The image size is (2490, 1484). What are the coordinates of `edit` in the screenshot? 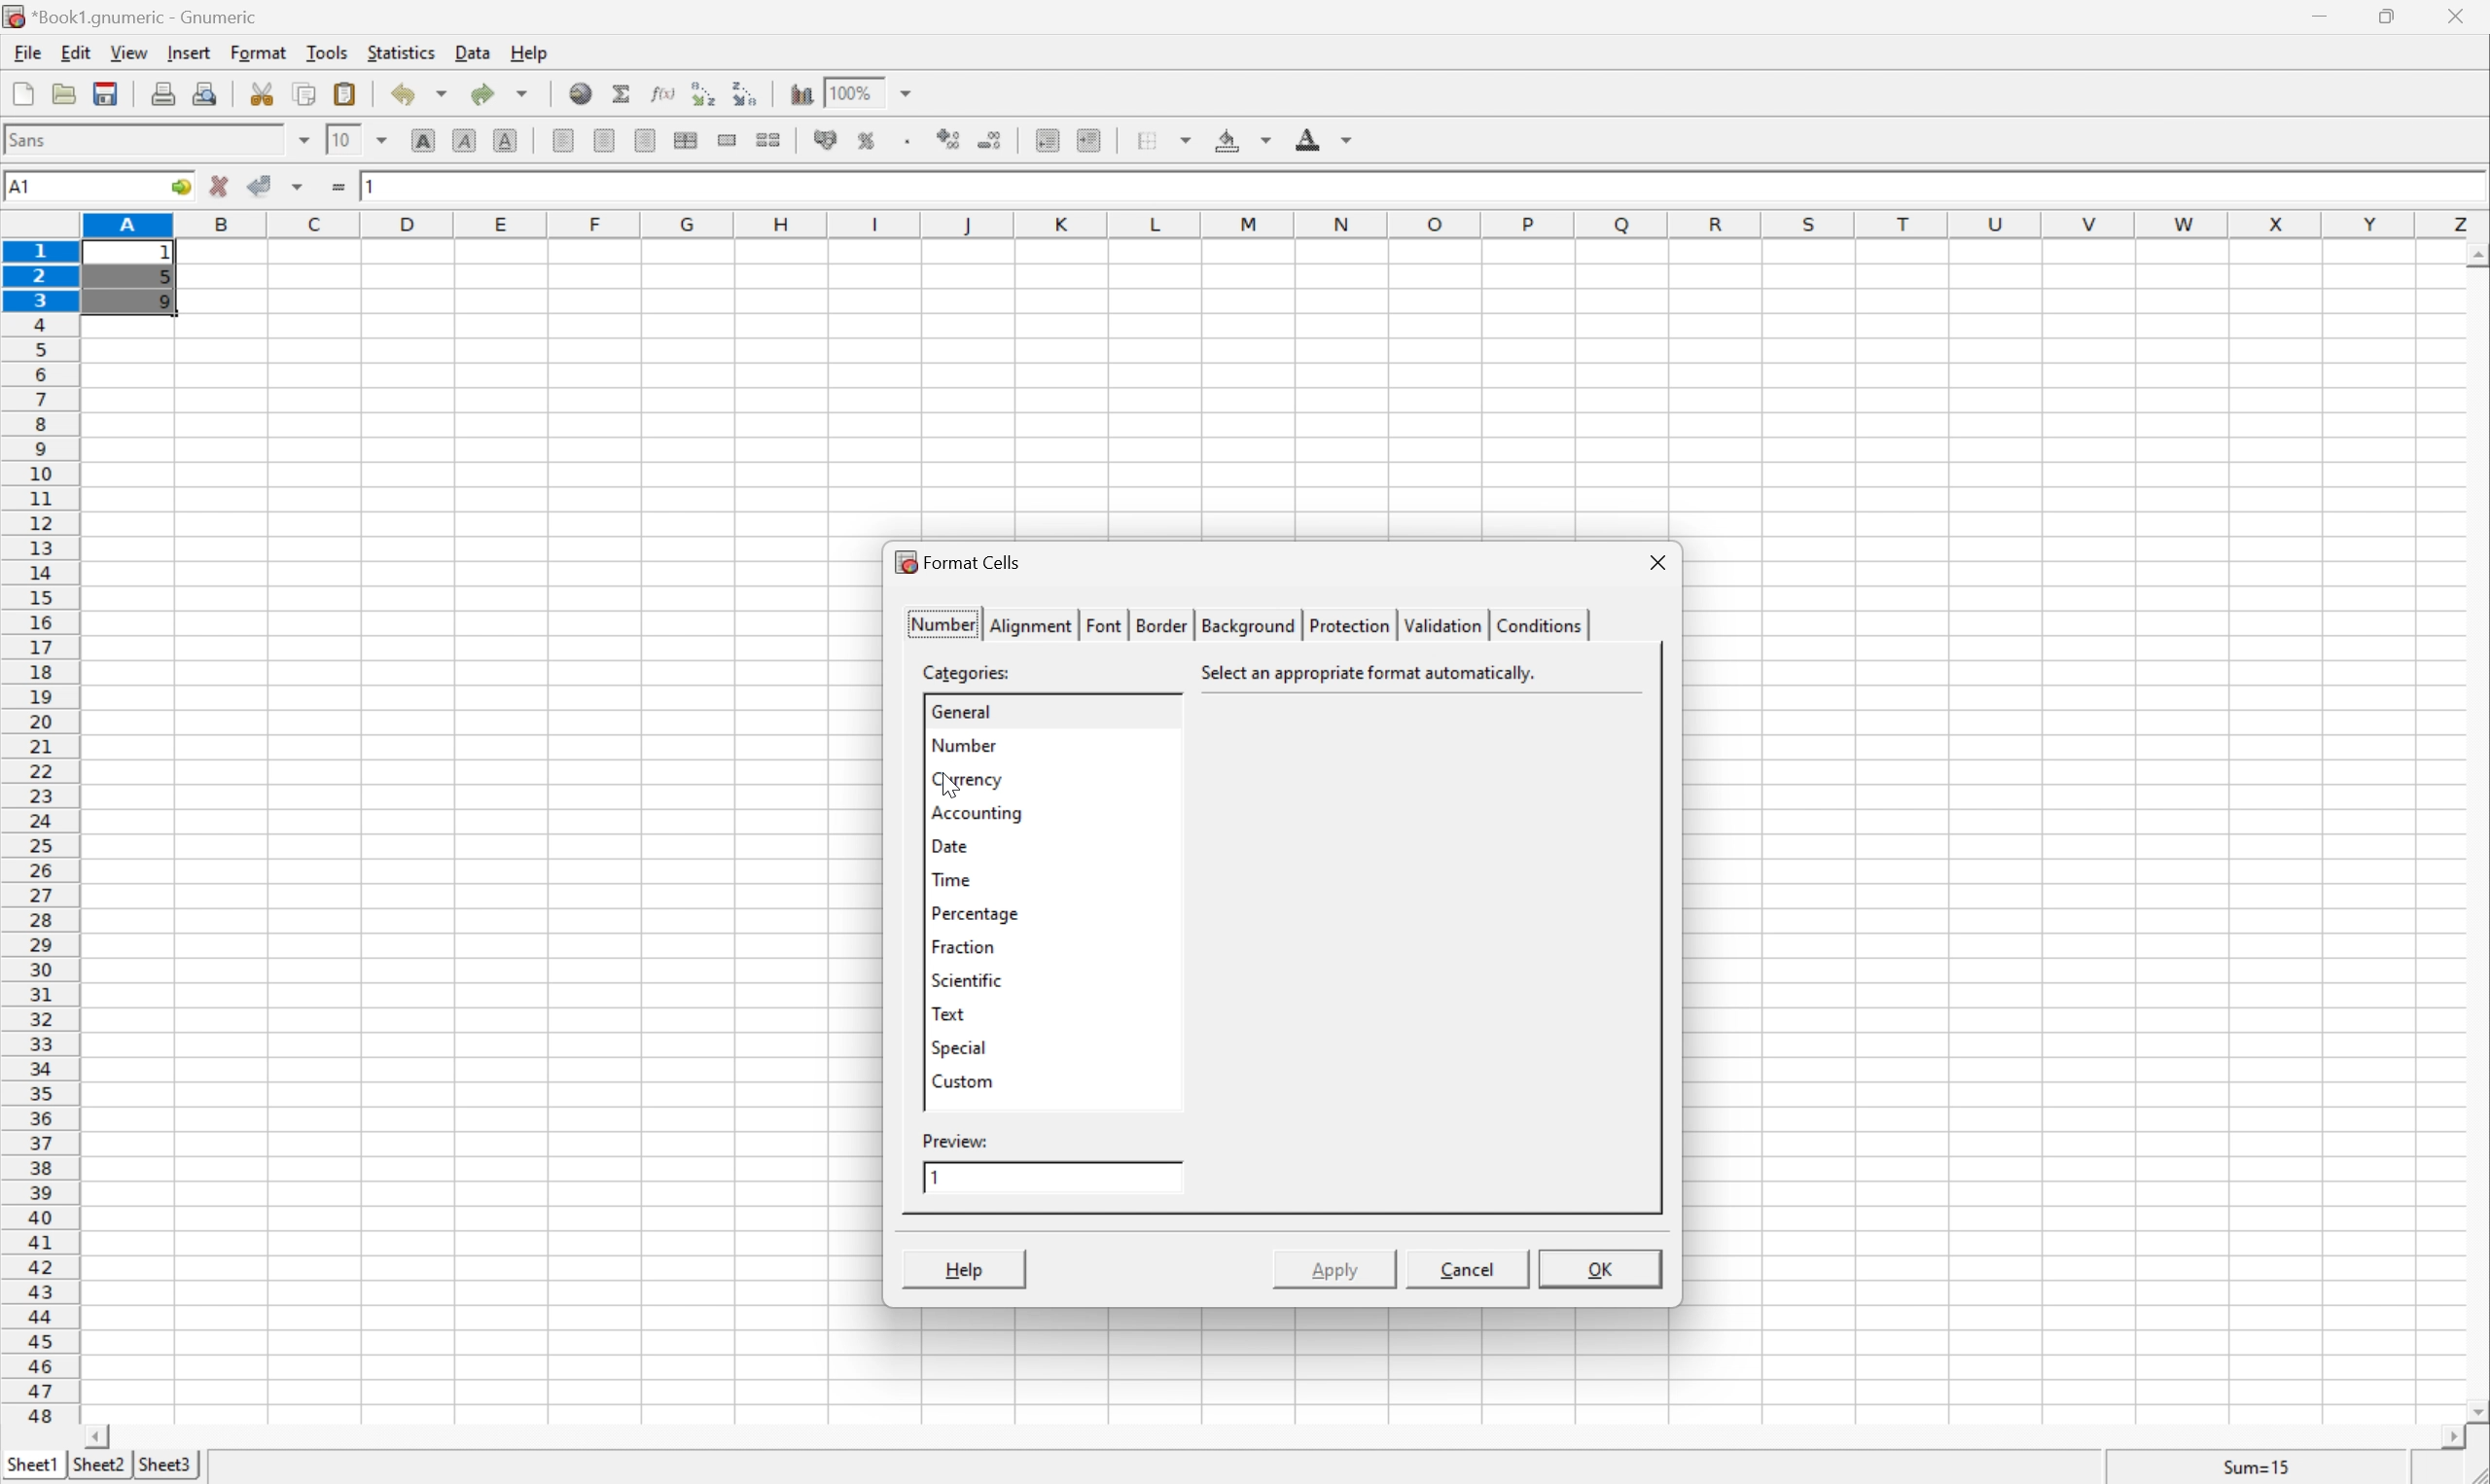 It's located at (78, 50).